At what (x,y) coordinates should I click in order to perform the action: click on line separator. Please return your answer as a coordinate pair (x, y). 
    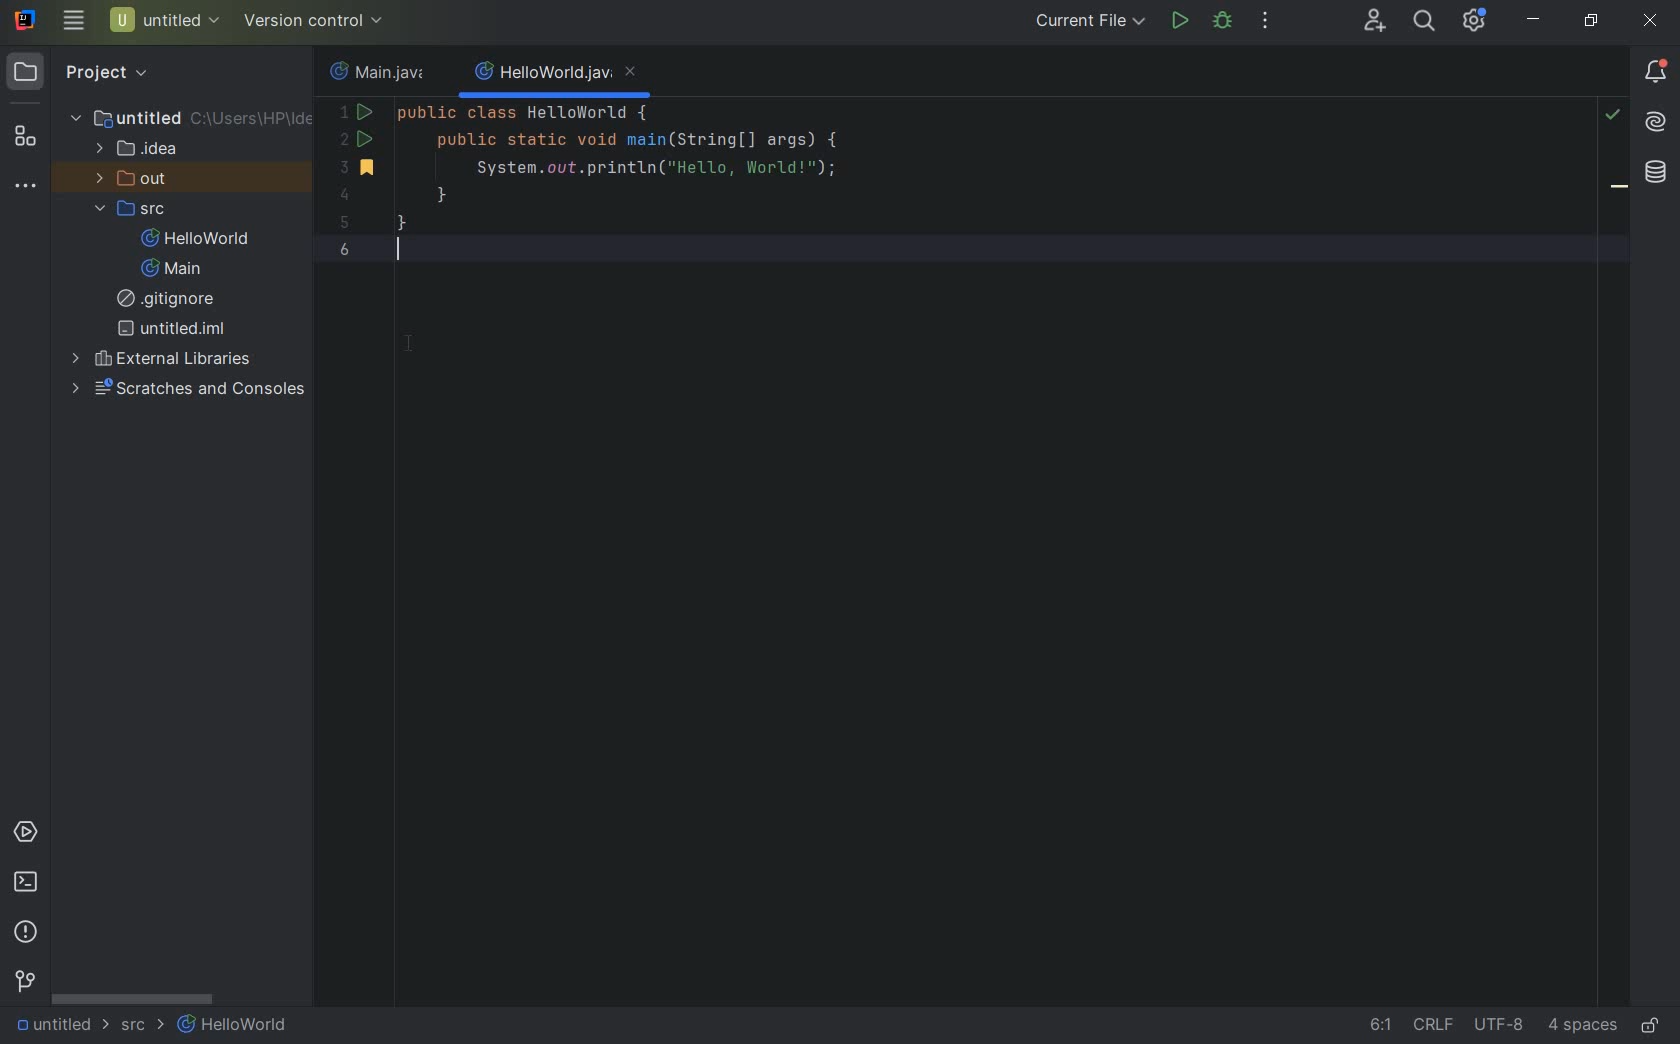
    Looking at the image, I should click on (1432, 1027).